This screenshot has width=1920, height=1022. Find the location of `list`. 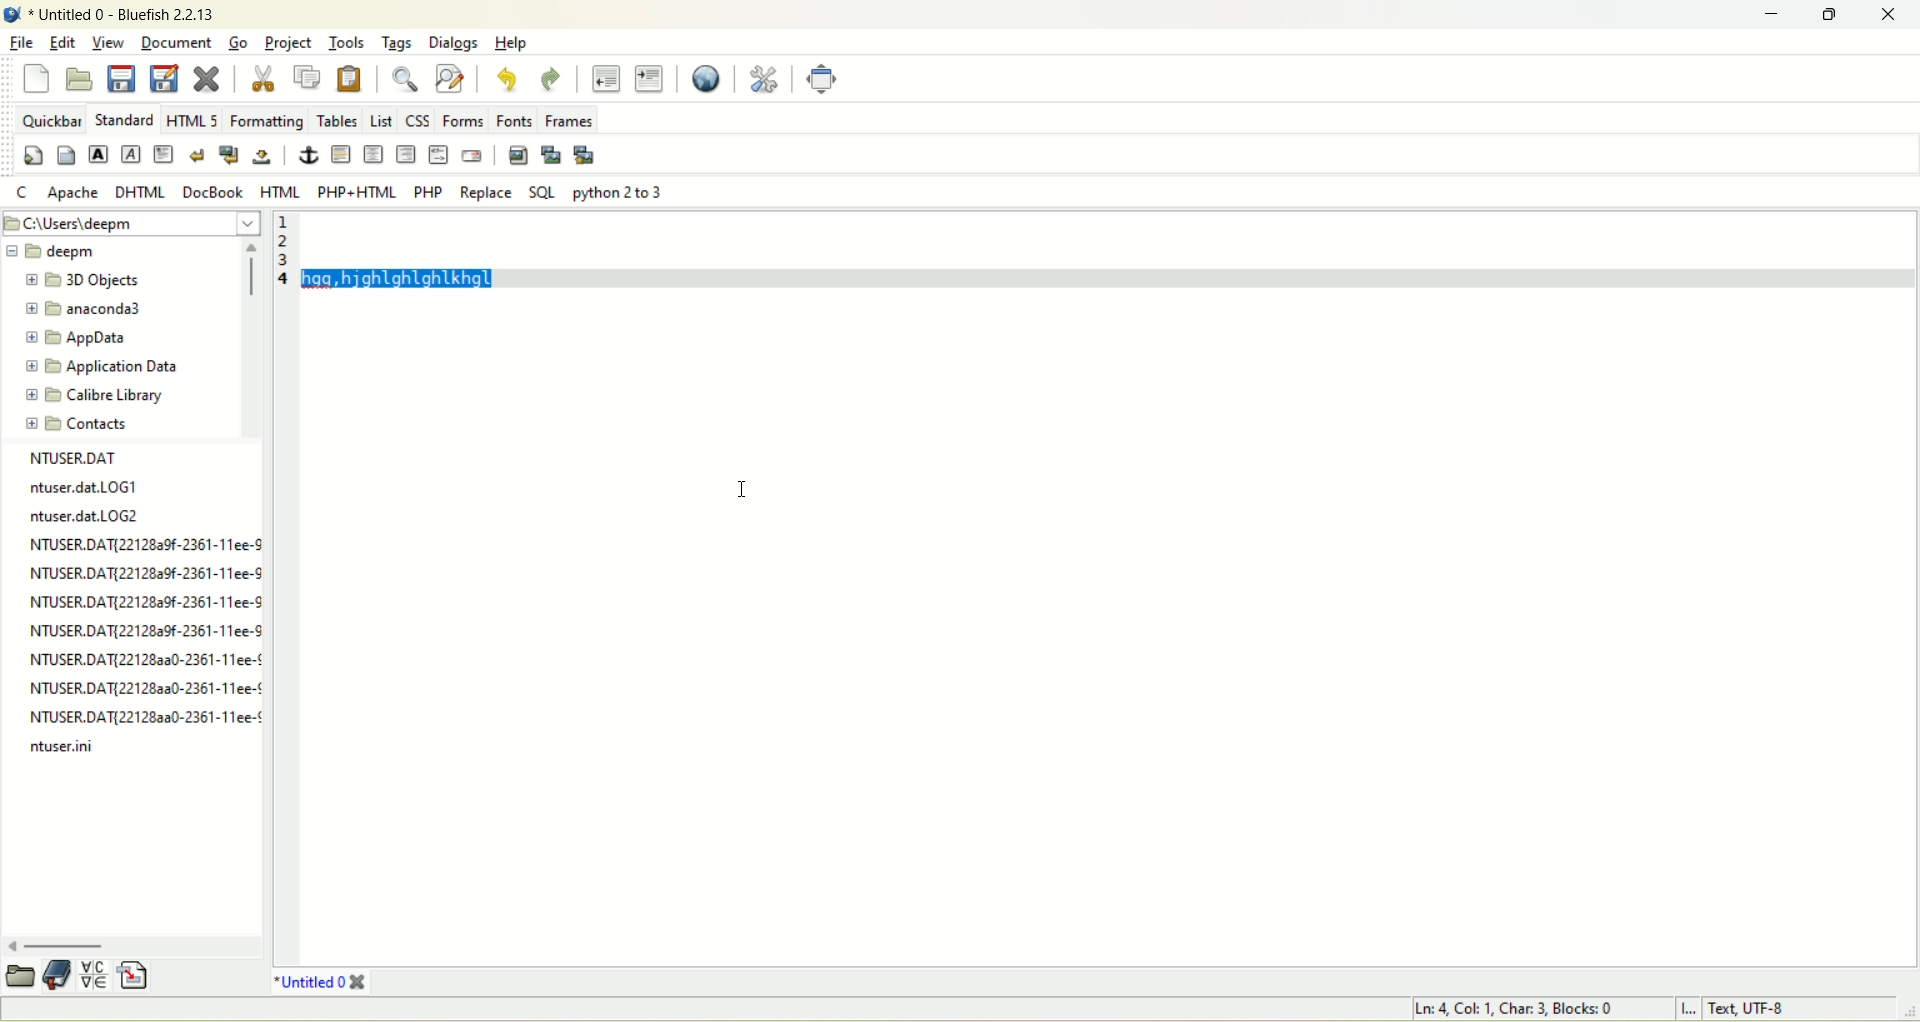

list is located at coordinates (381, 122).